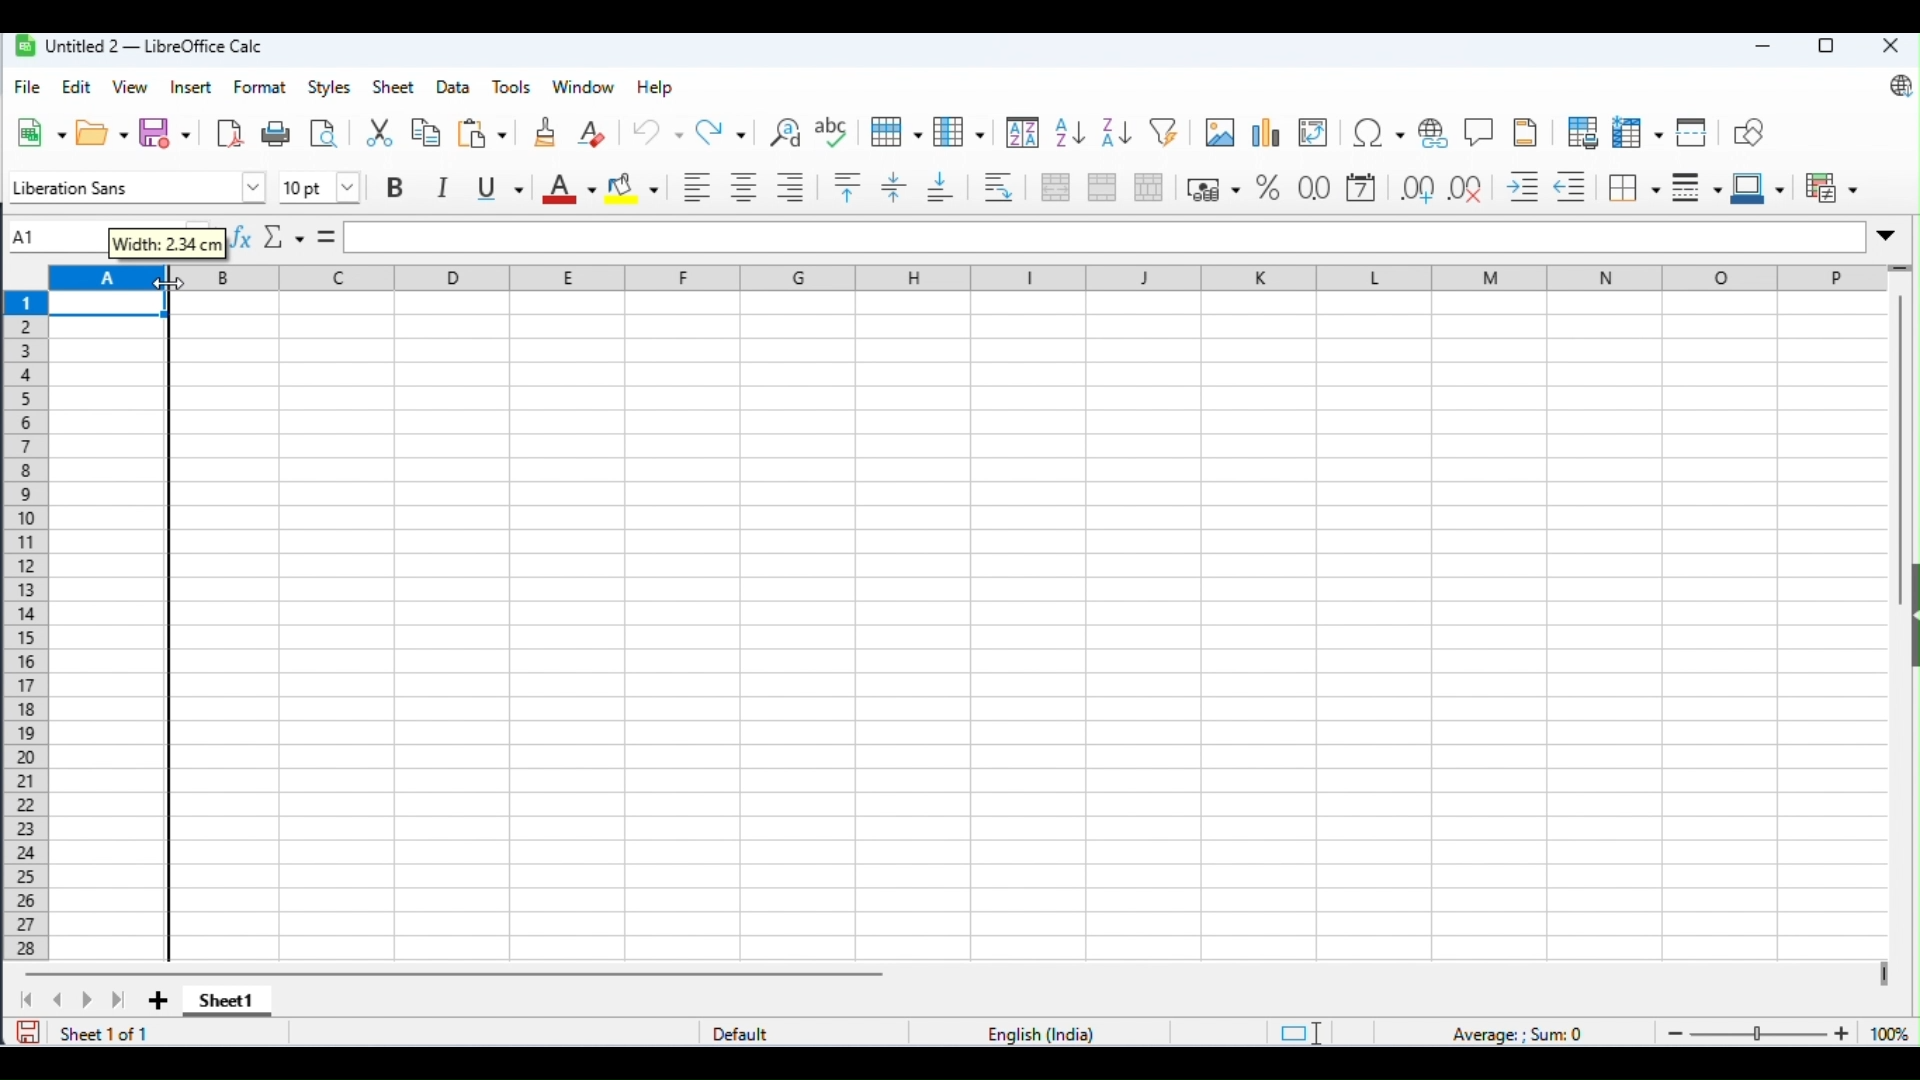  What do you see at coordinates (120, 1001) in the screenshot?
I see `last sheet` at bounding box center [120, 1001].